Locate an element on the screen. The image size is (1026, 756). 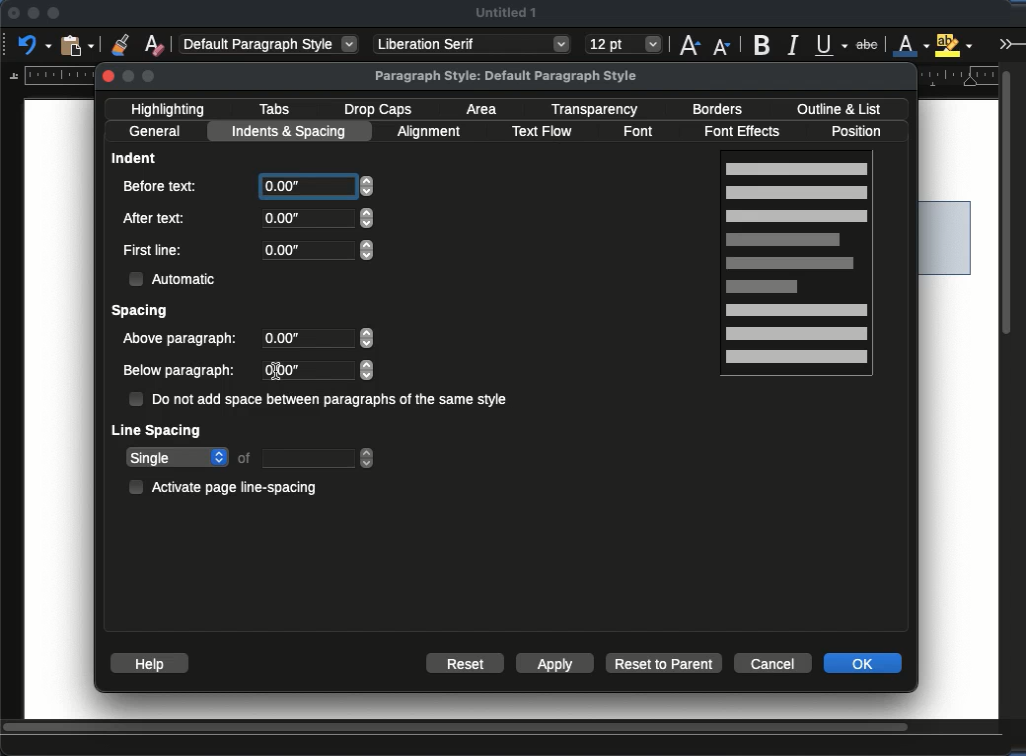
underline  is located at coordinates (832, 45).